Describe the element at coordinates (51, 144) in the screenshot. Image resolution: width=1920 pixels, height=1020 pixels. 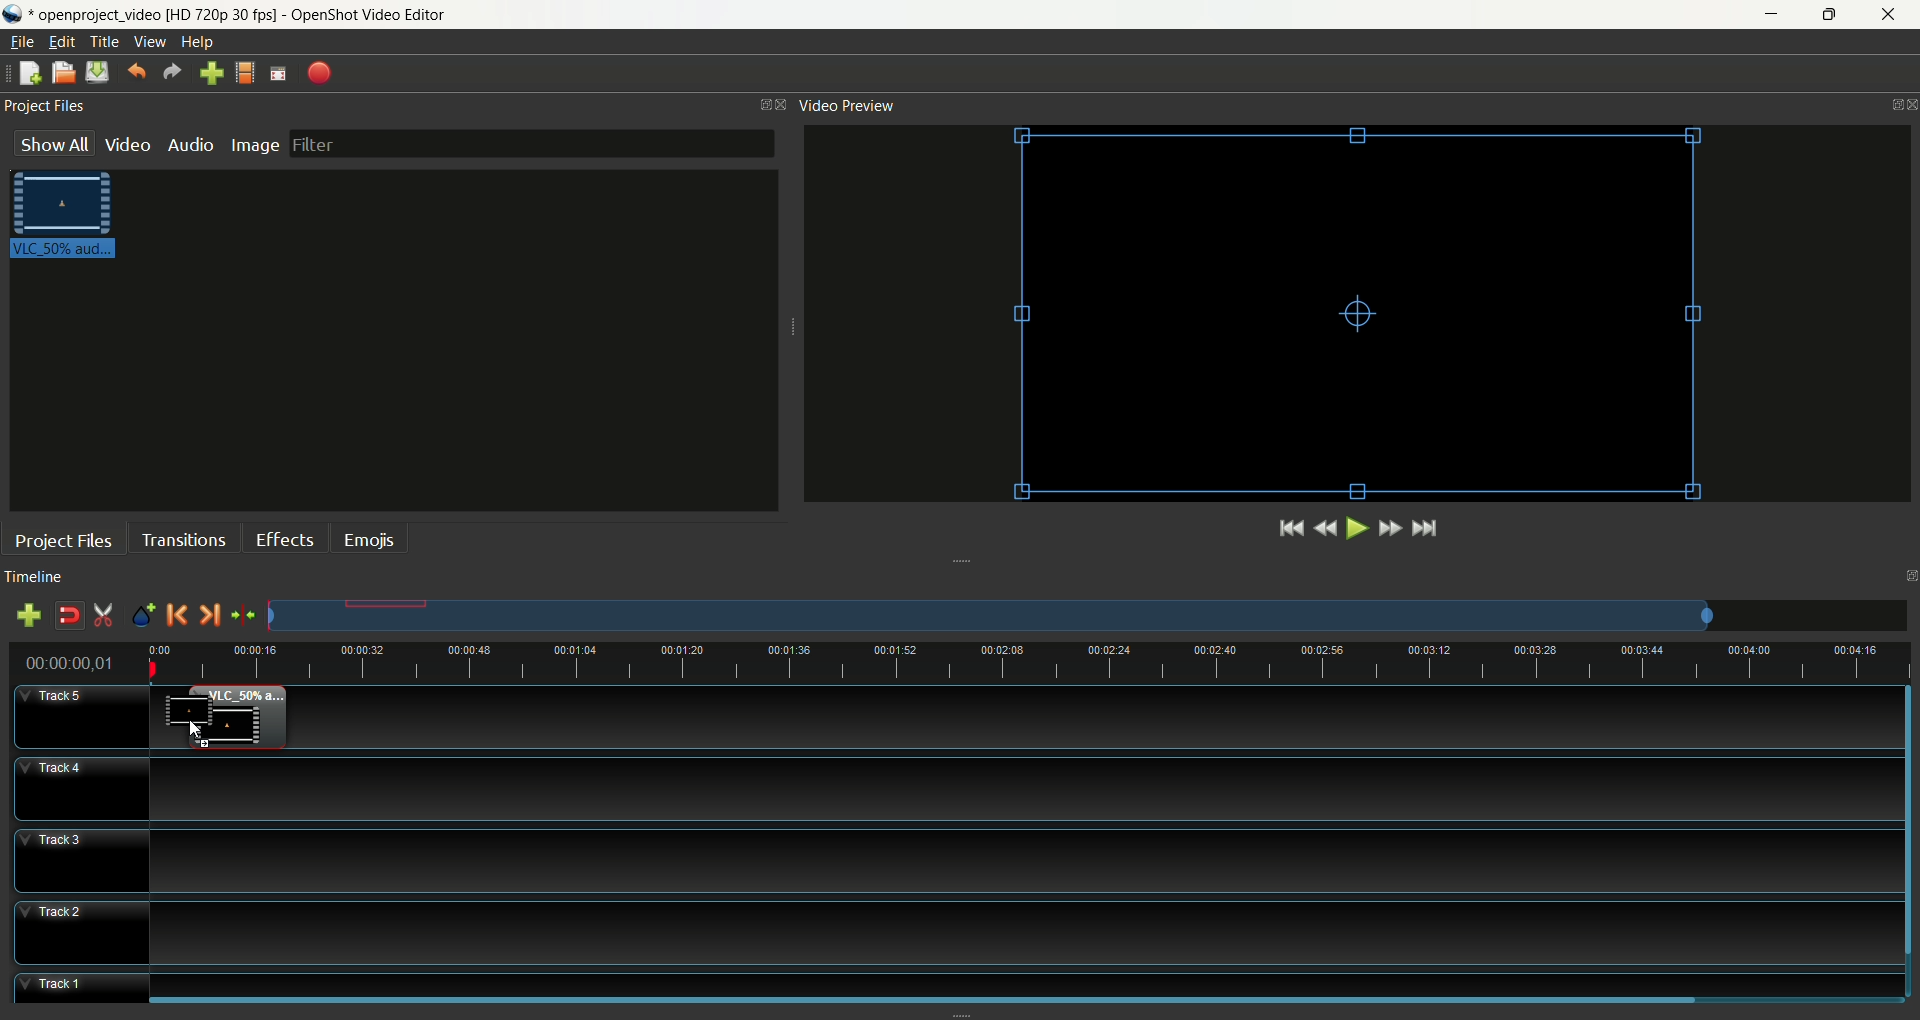
I see `show all` at that location.